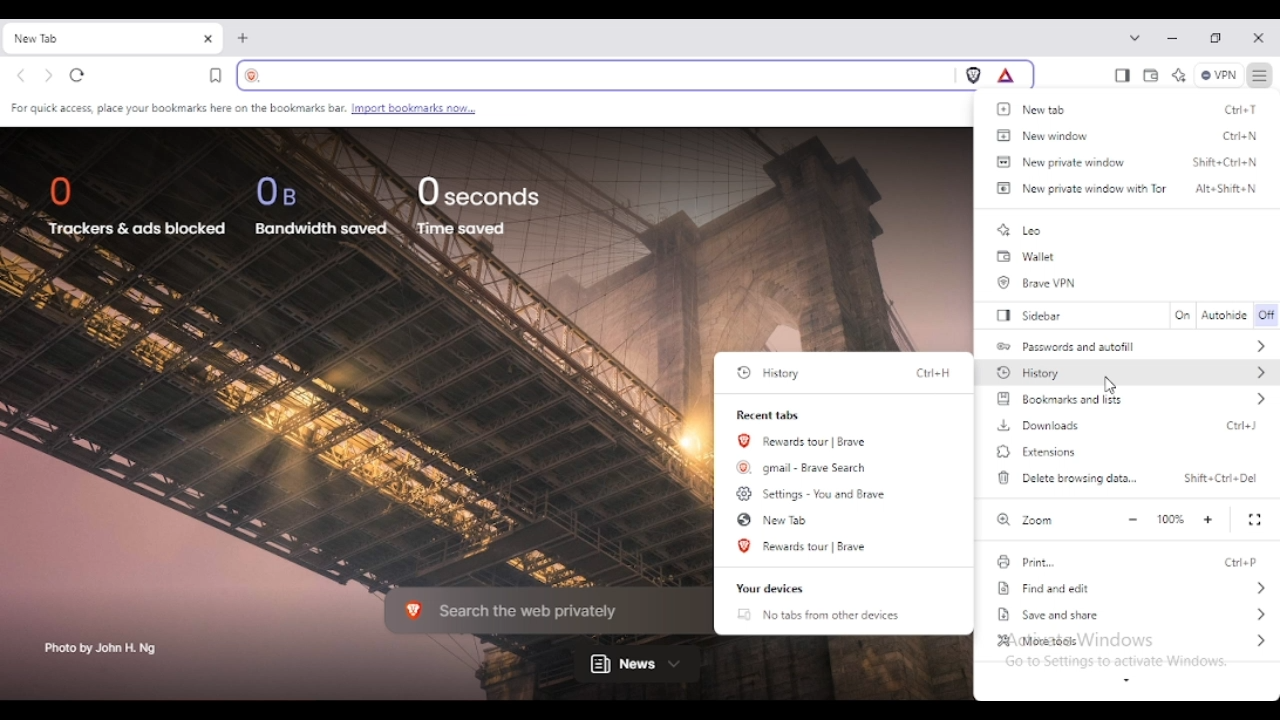 Image resolution: width=1280 pixels, height=720 pixels. I want to click on make text smaller, so click(1133, 520).